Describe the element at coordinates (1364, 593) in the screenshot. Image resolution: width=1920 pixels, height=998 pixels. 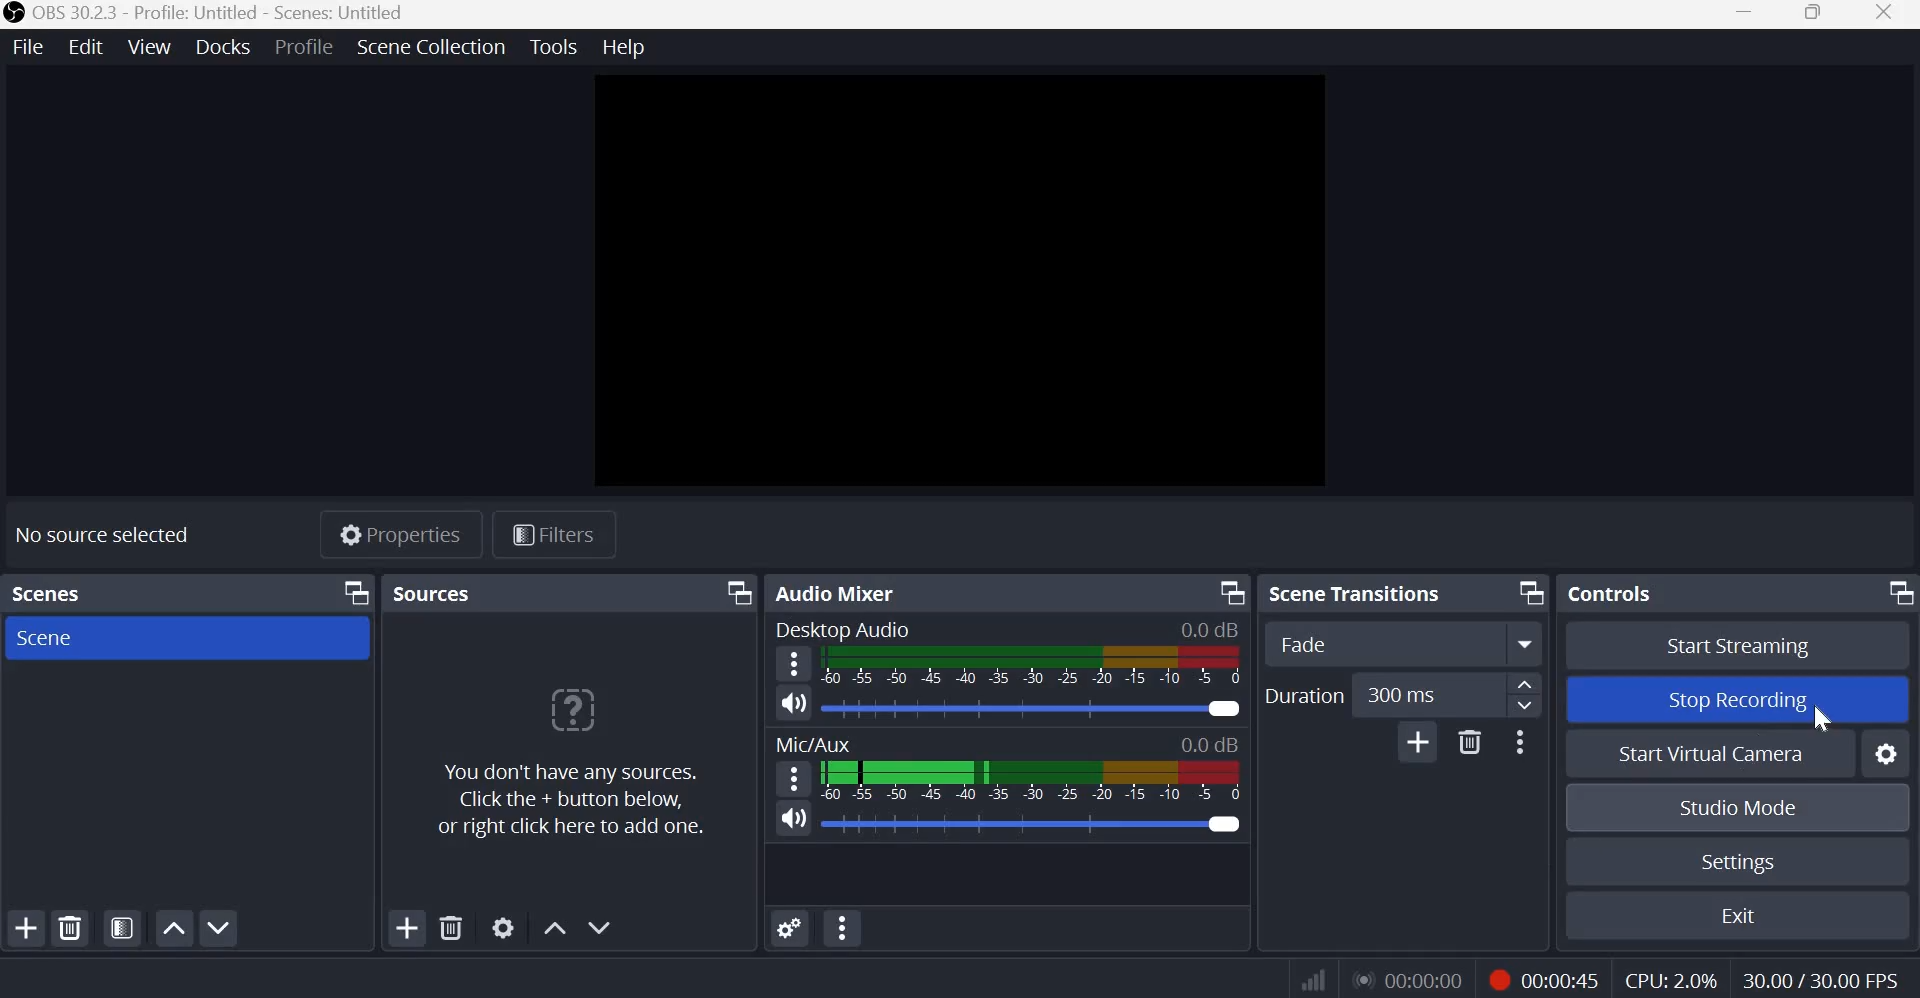
I see `Scene transitions` at that location.